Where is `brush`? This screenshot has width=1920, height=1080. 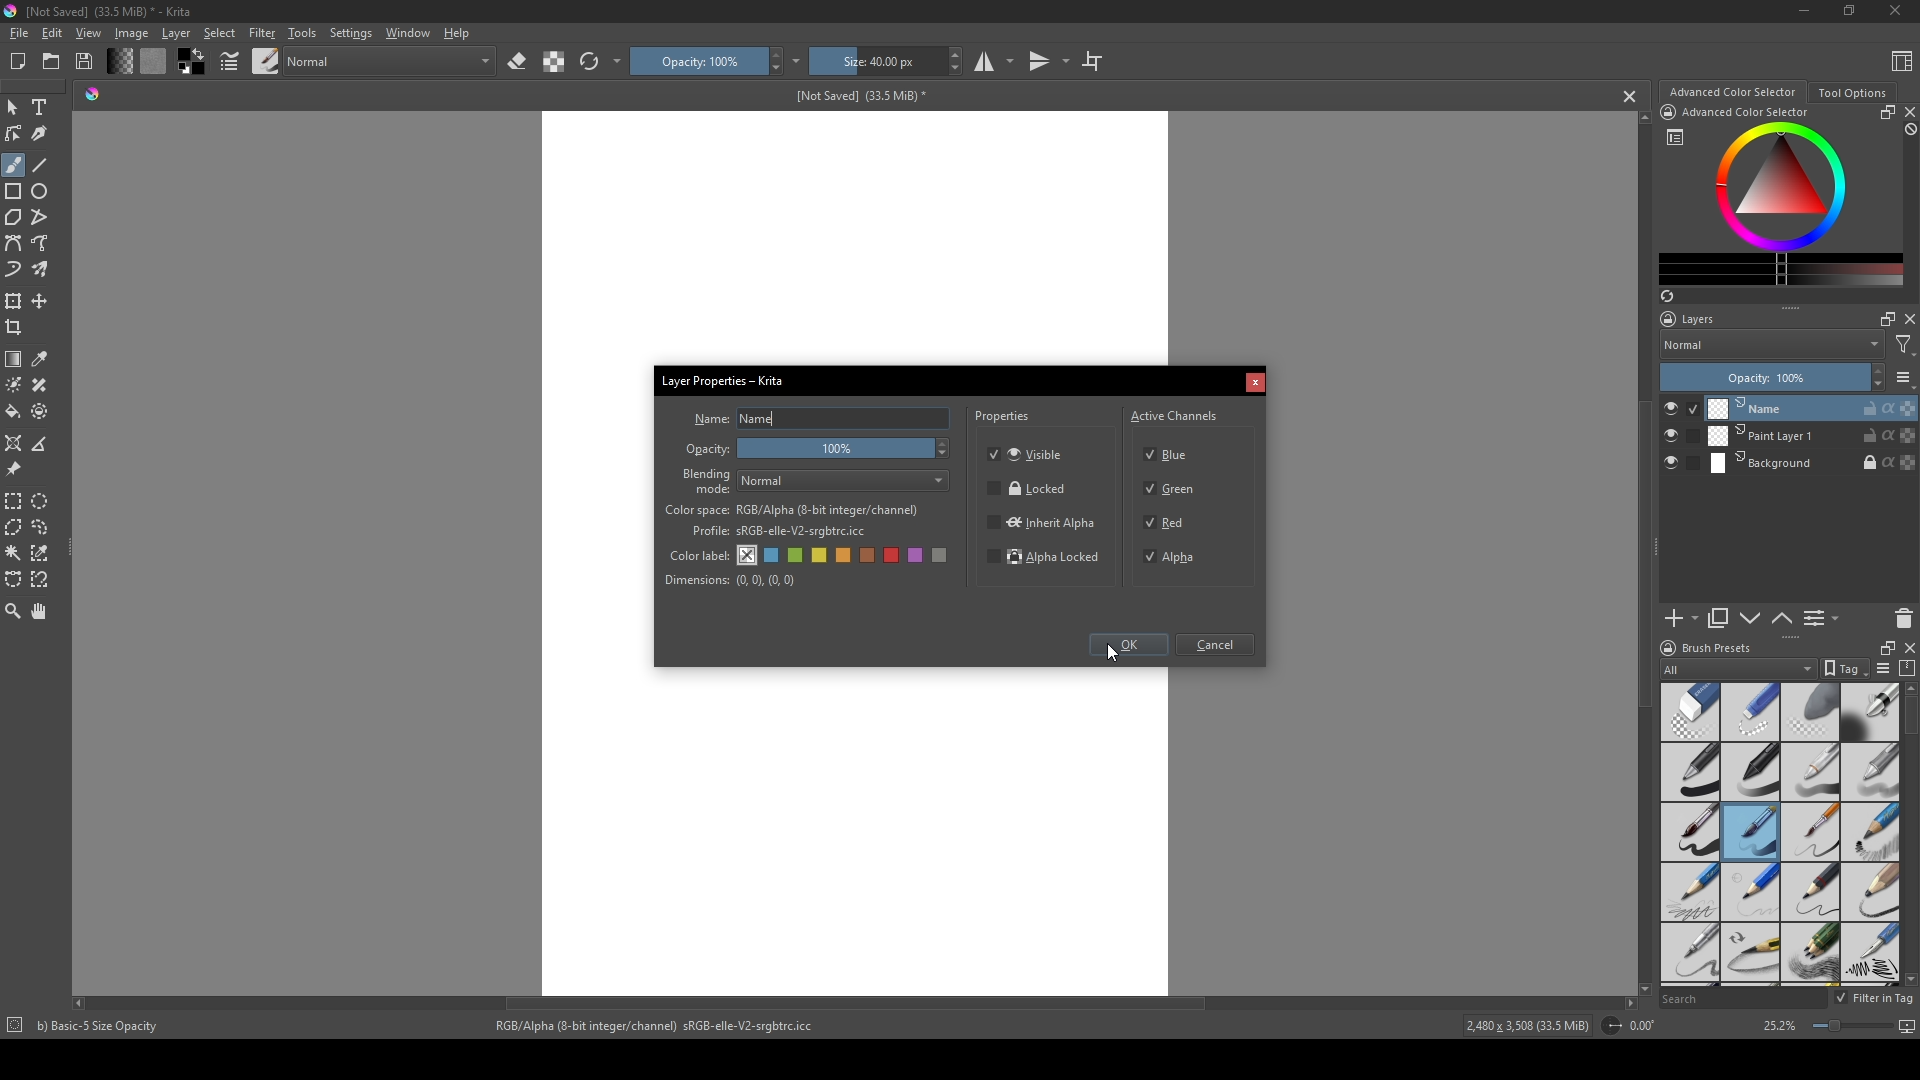 brush is located at coordinates (13, 165).